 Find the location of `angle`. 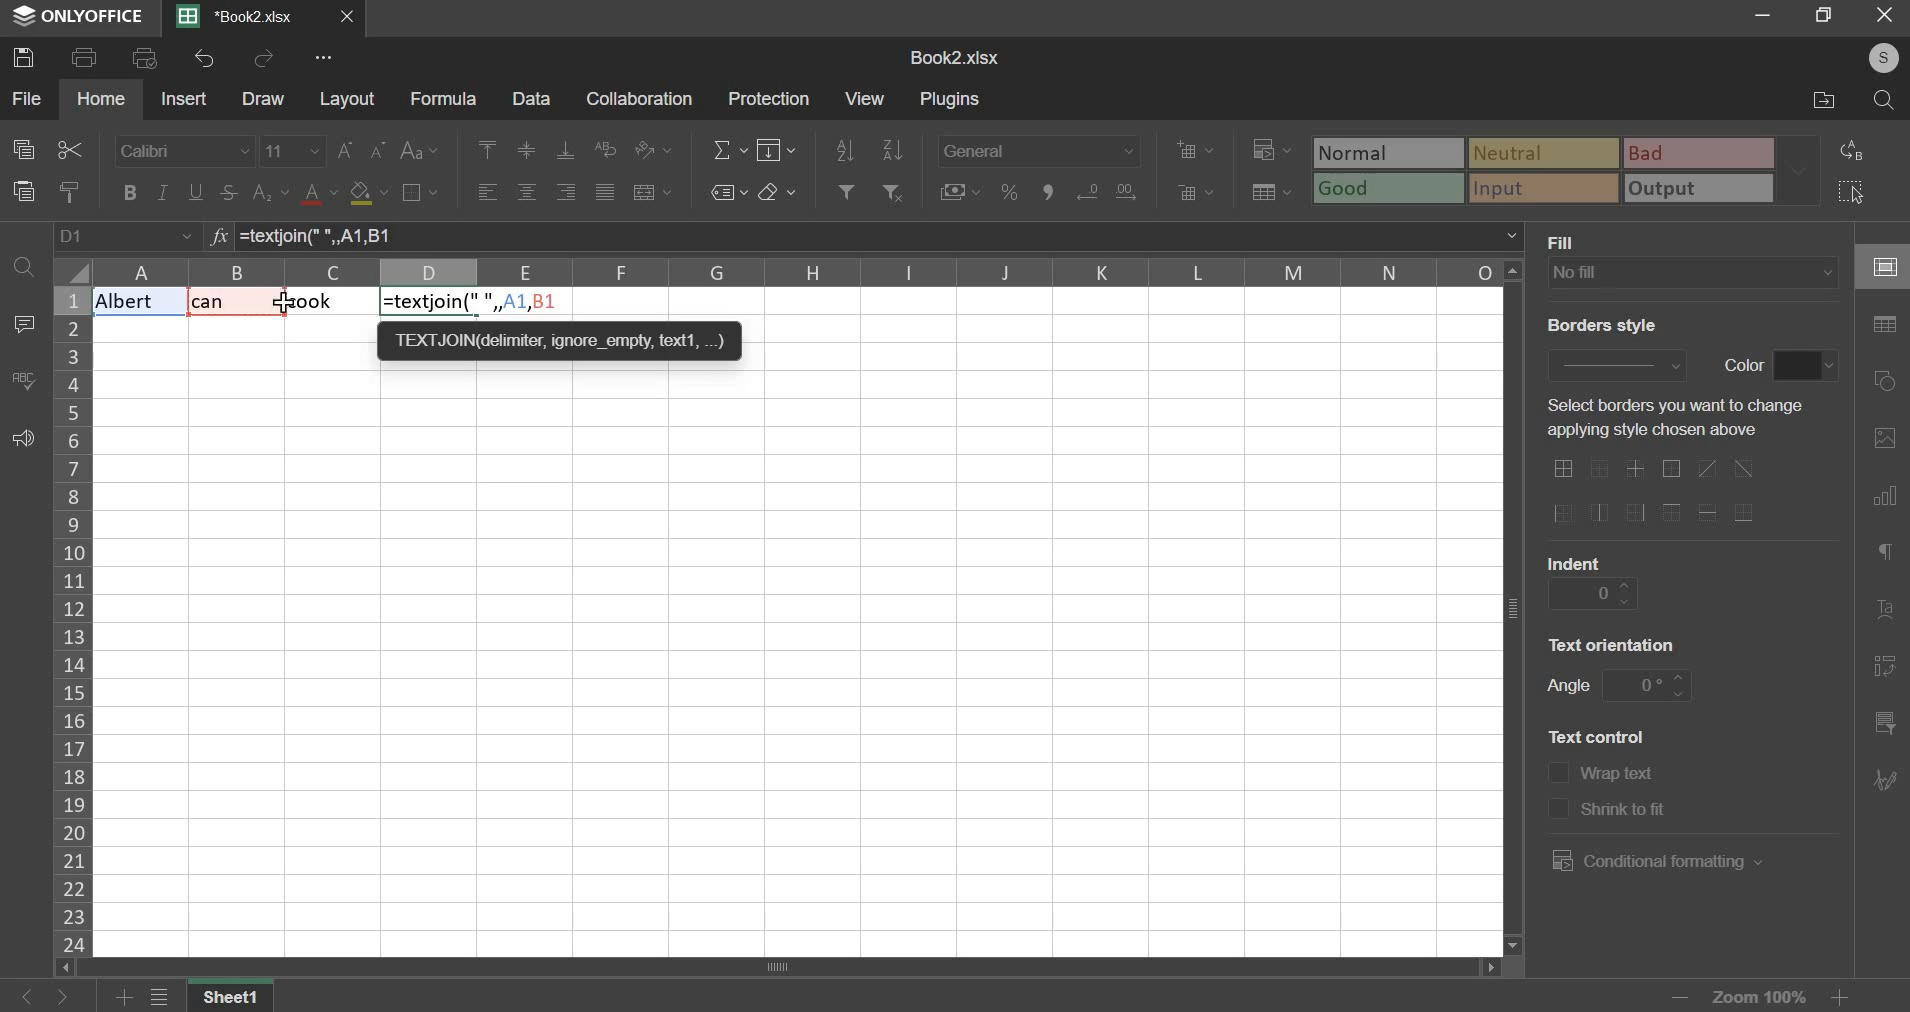

angle is located at coordinates (1649, 683).